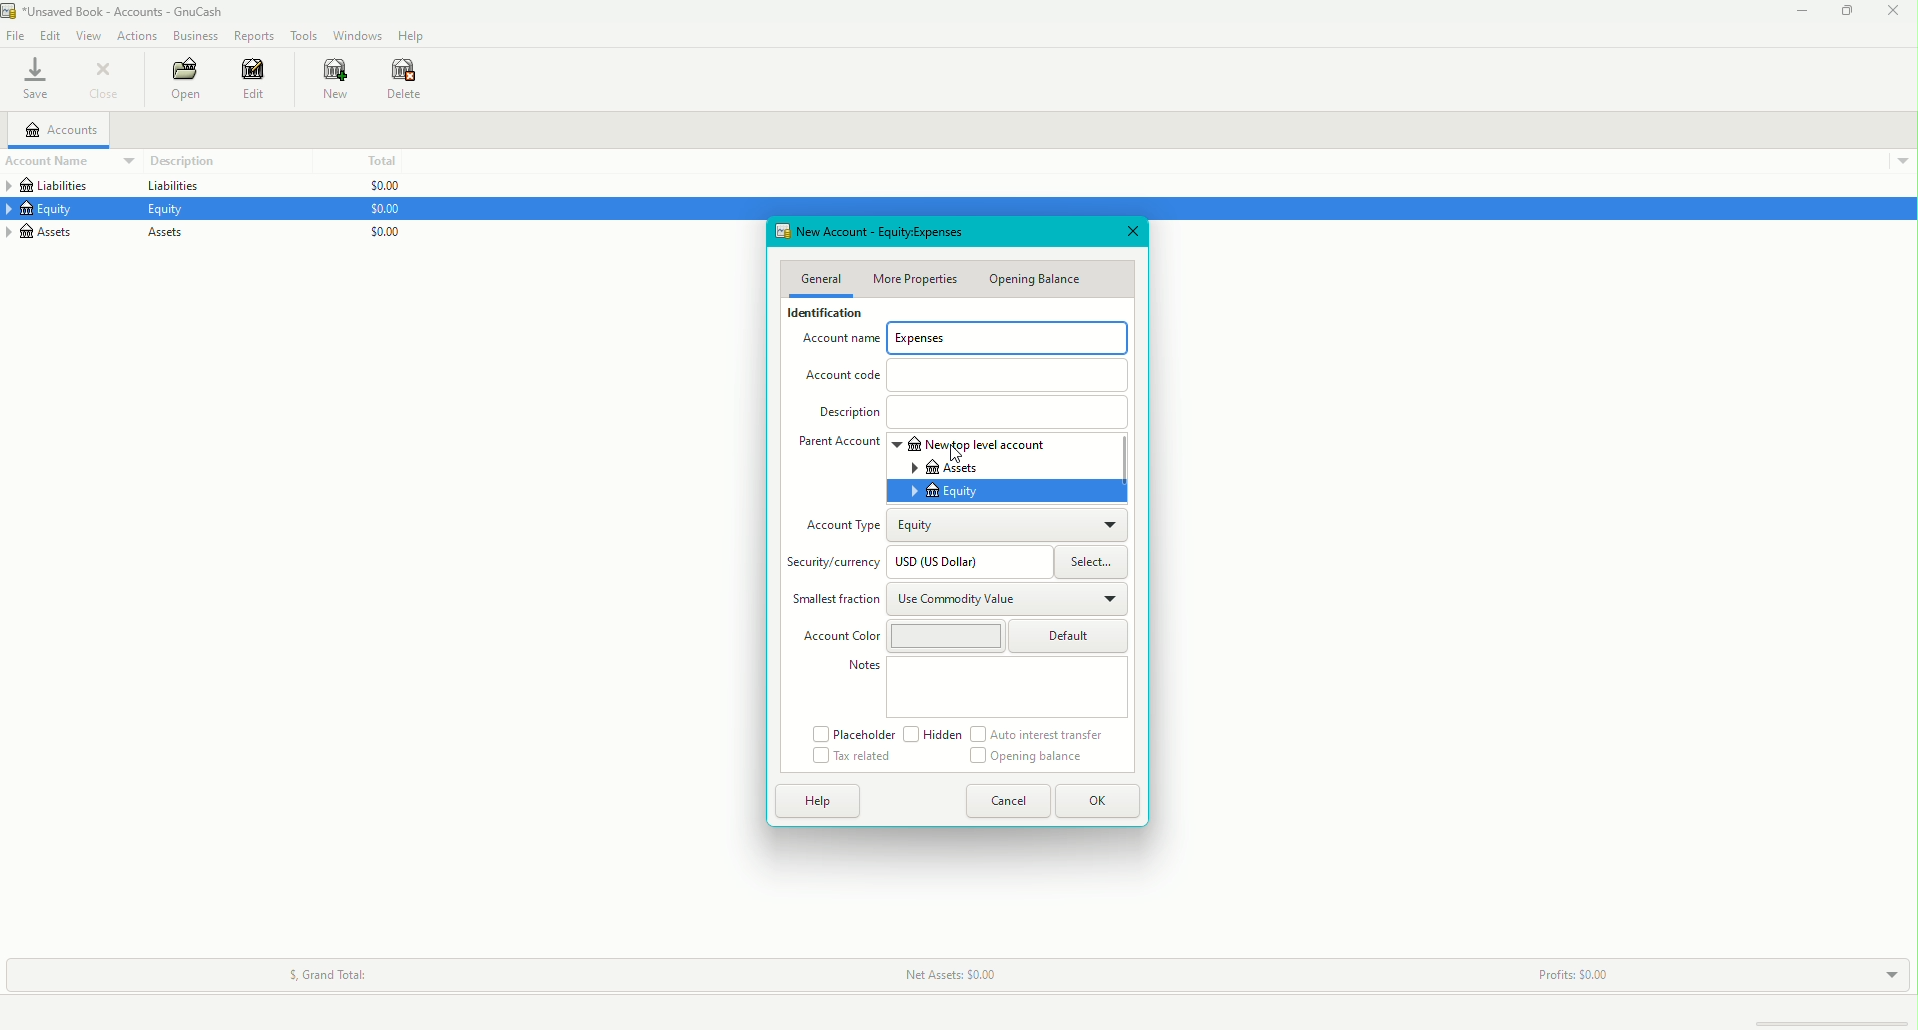 This screenshot has height=1030, width=1918. What do you see at coordinates (88, 34) in the screenshot?
I see `View` at bounding box center [88, 34].